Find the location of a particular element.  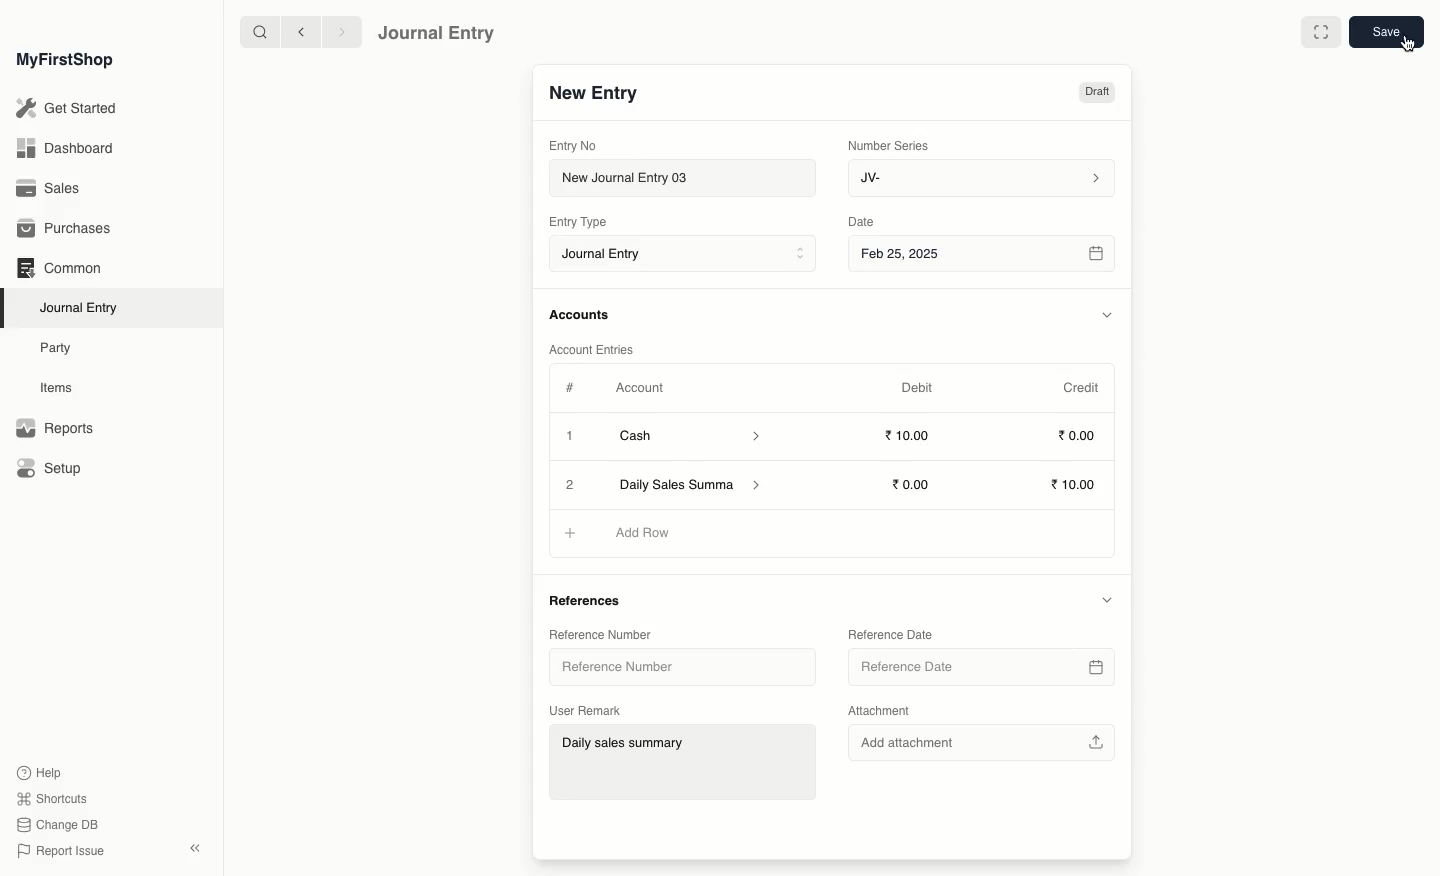

Collapse is located at coordinates (195, 848).